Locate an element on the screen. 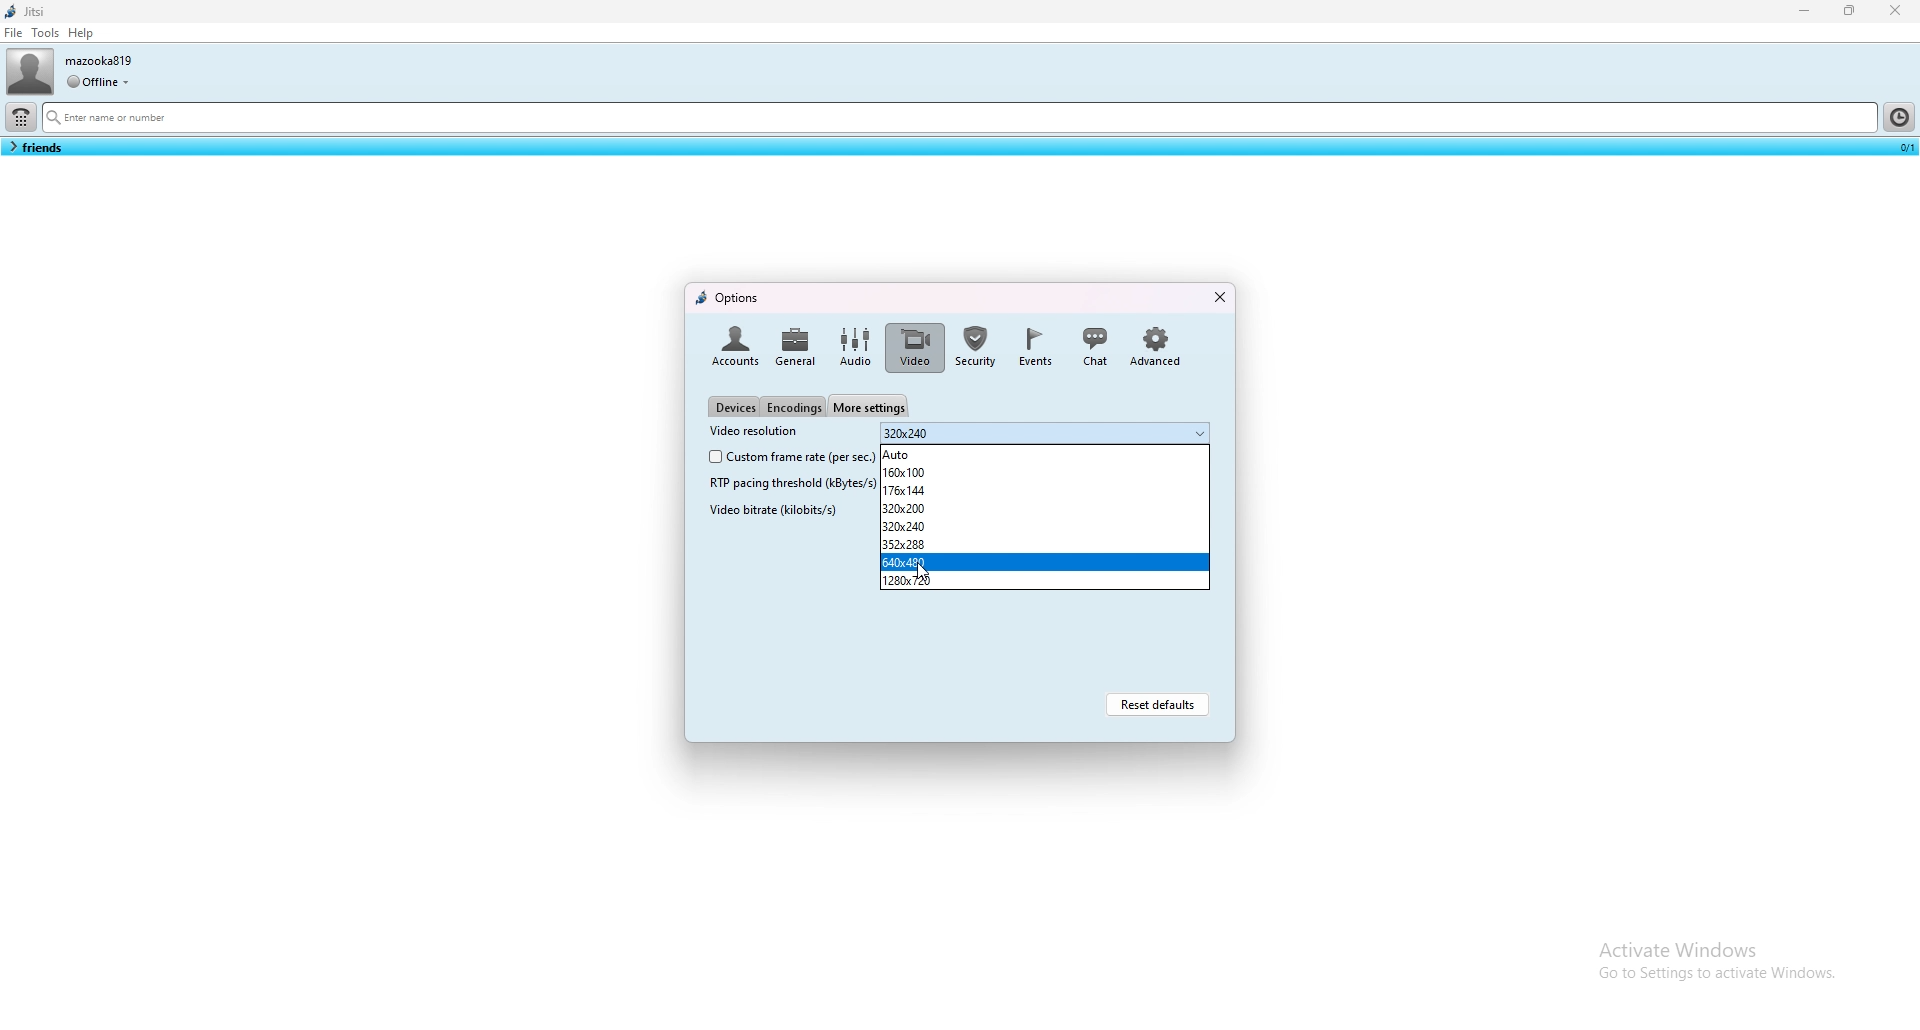  175 by 144 is located at coordinates (1044, 490).